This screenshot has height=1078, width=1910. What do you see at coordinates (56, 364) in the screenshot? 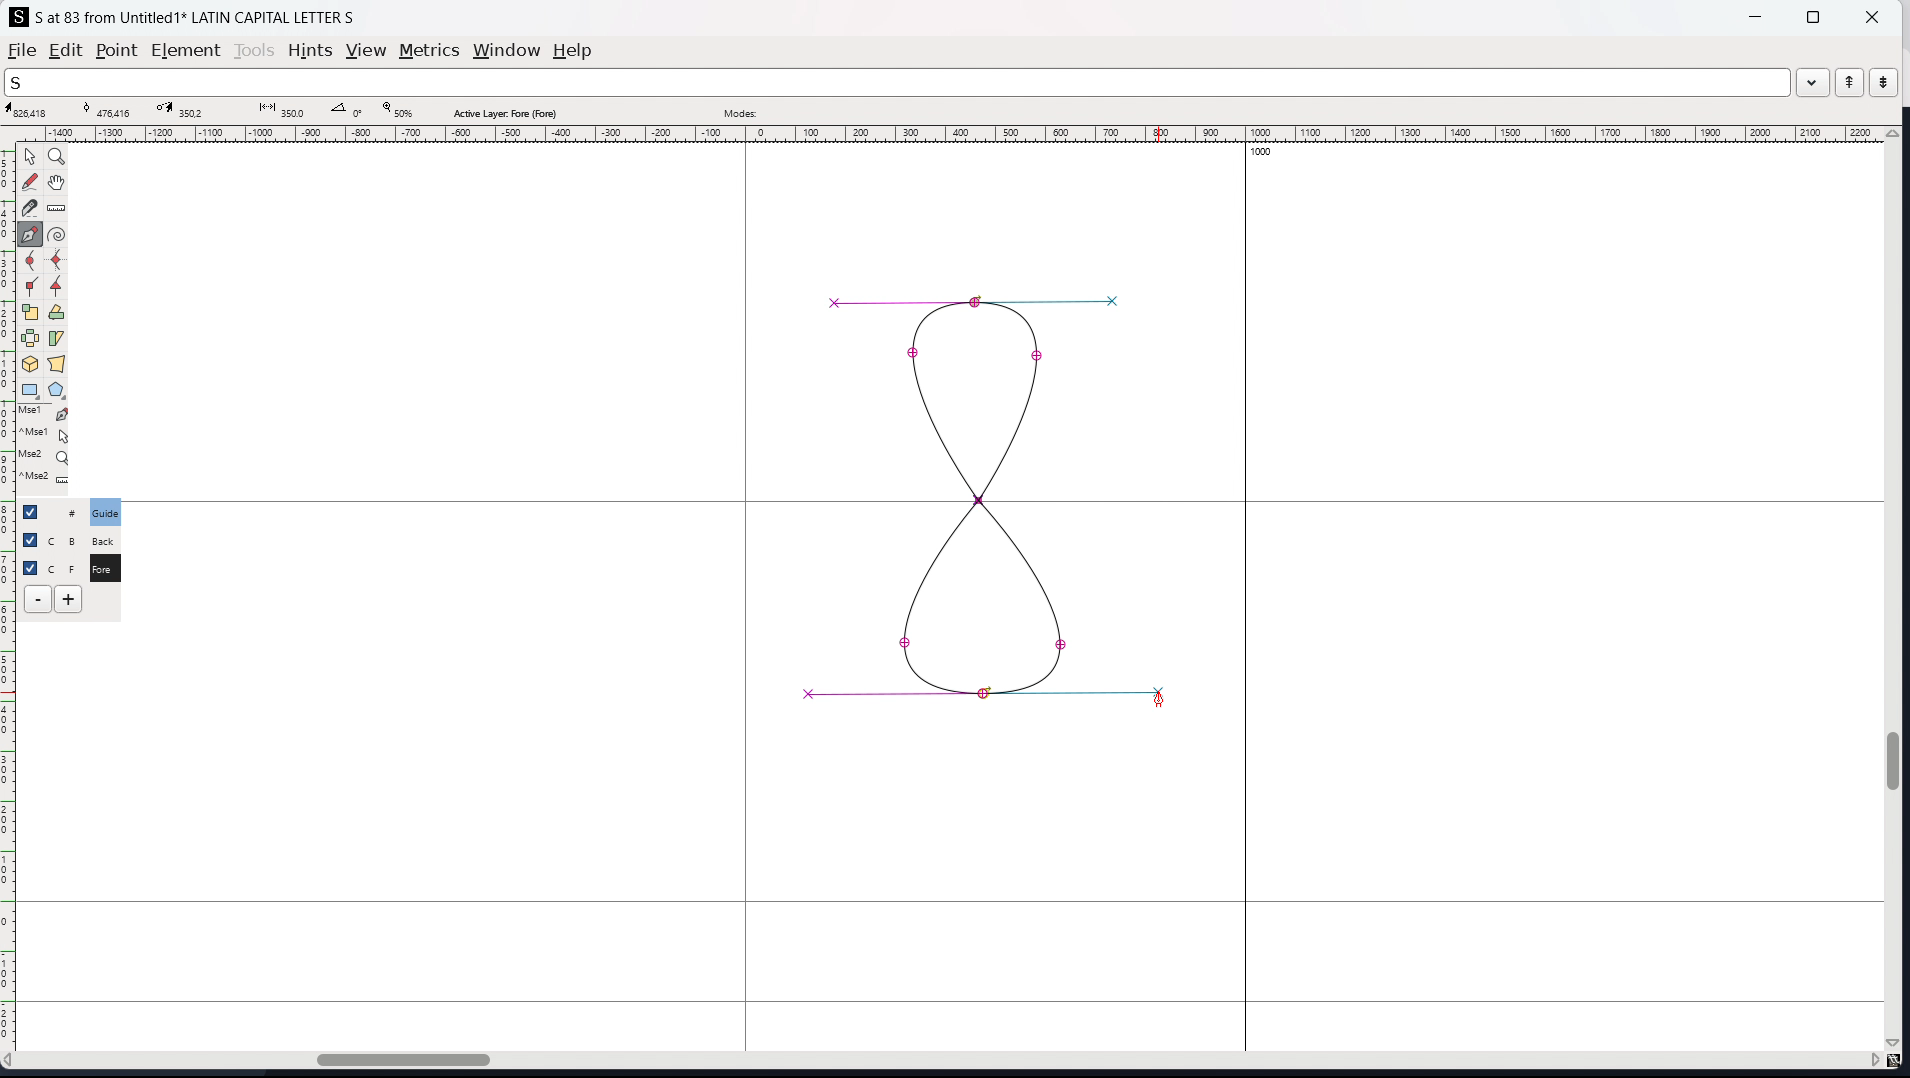
I see `perspective transformation` at bounding box center [56, 364].